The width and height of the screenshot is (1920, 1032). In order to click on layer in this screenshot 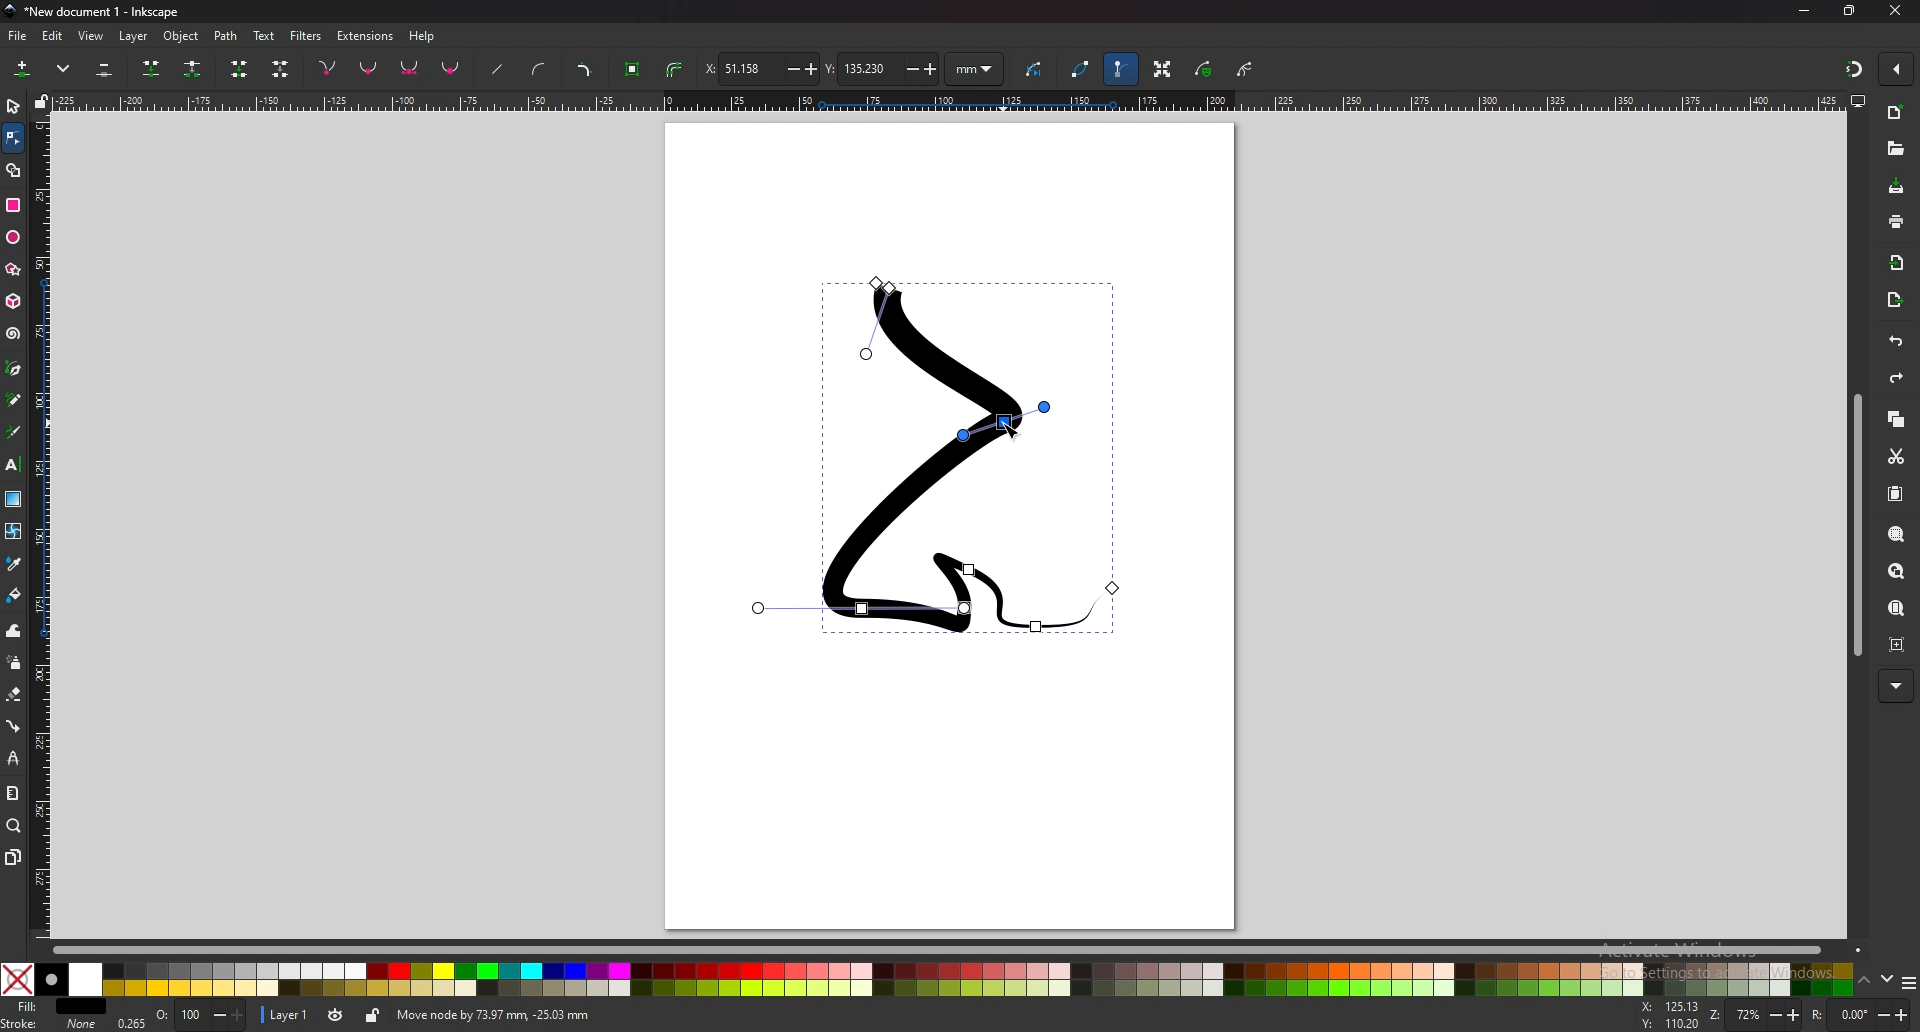, I will do `click(136, 35)`.